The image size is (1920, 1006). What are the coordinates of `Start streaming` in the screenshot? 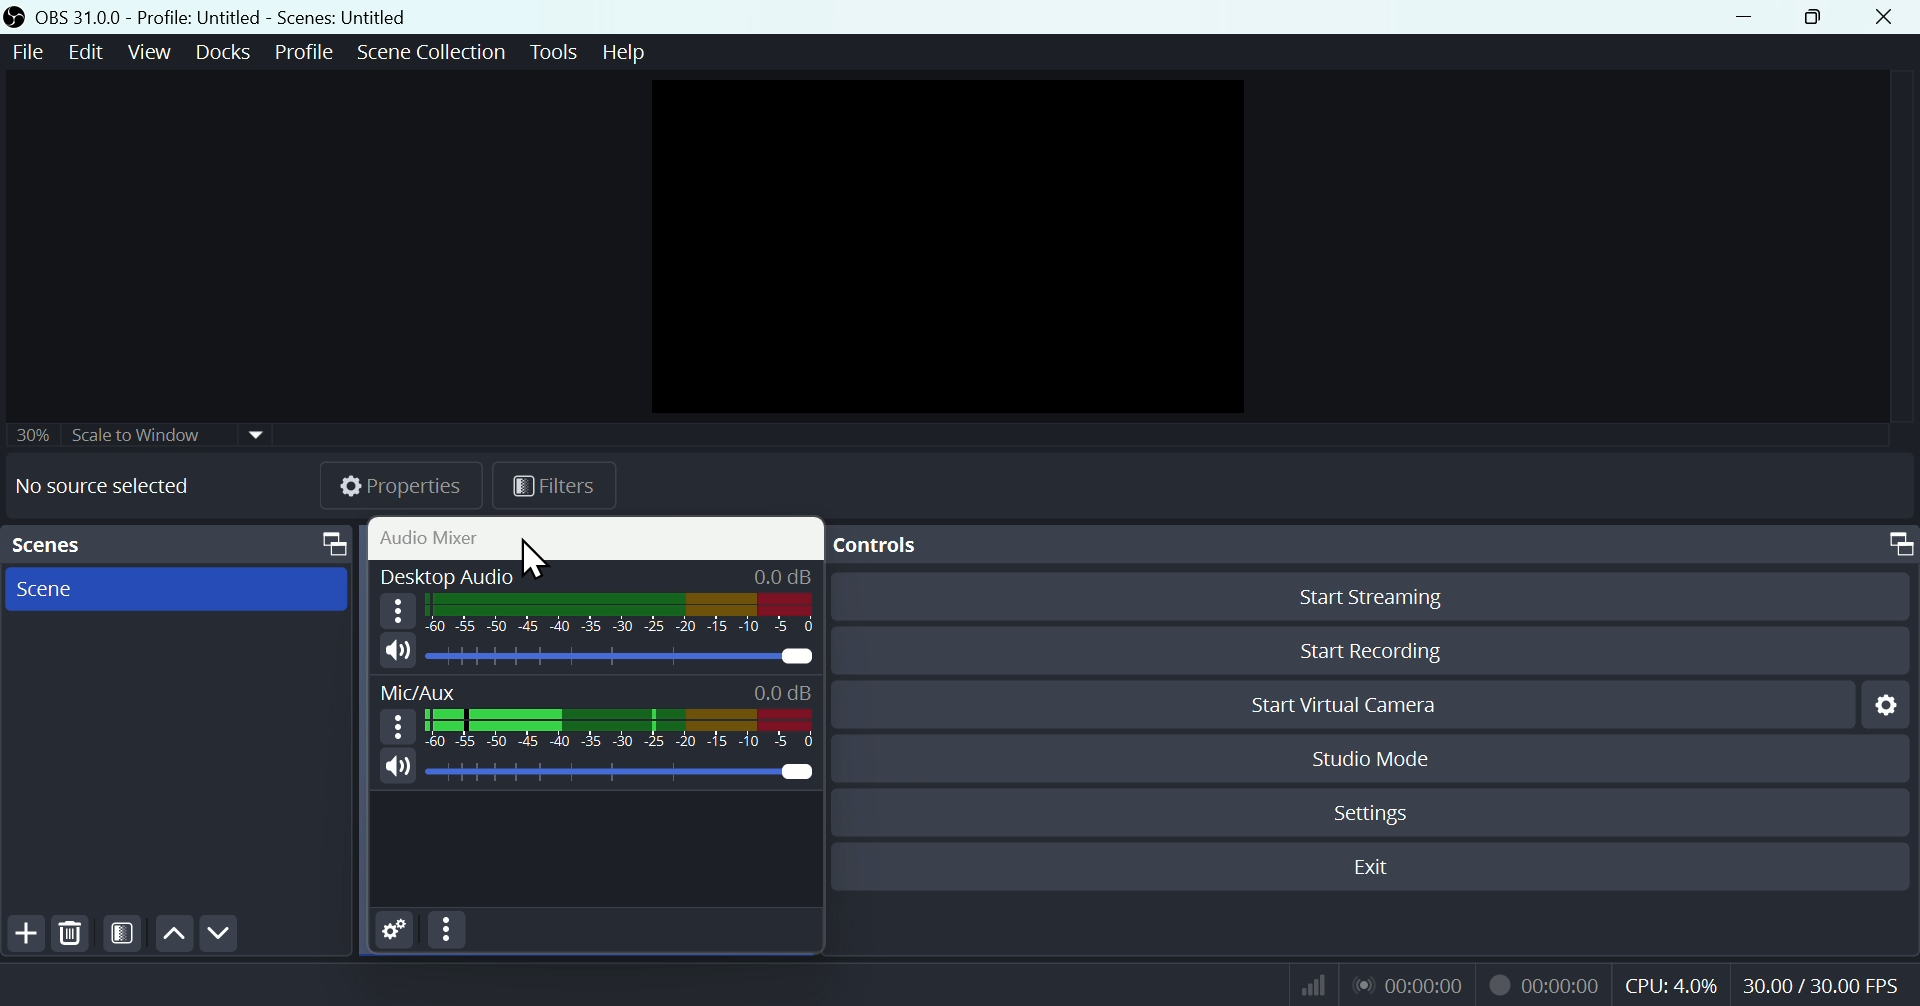 It's located at (1371, 599).